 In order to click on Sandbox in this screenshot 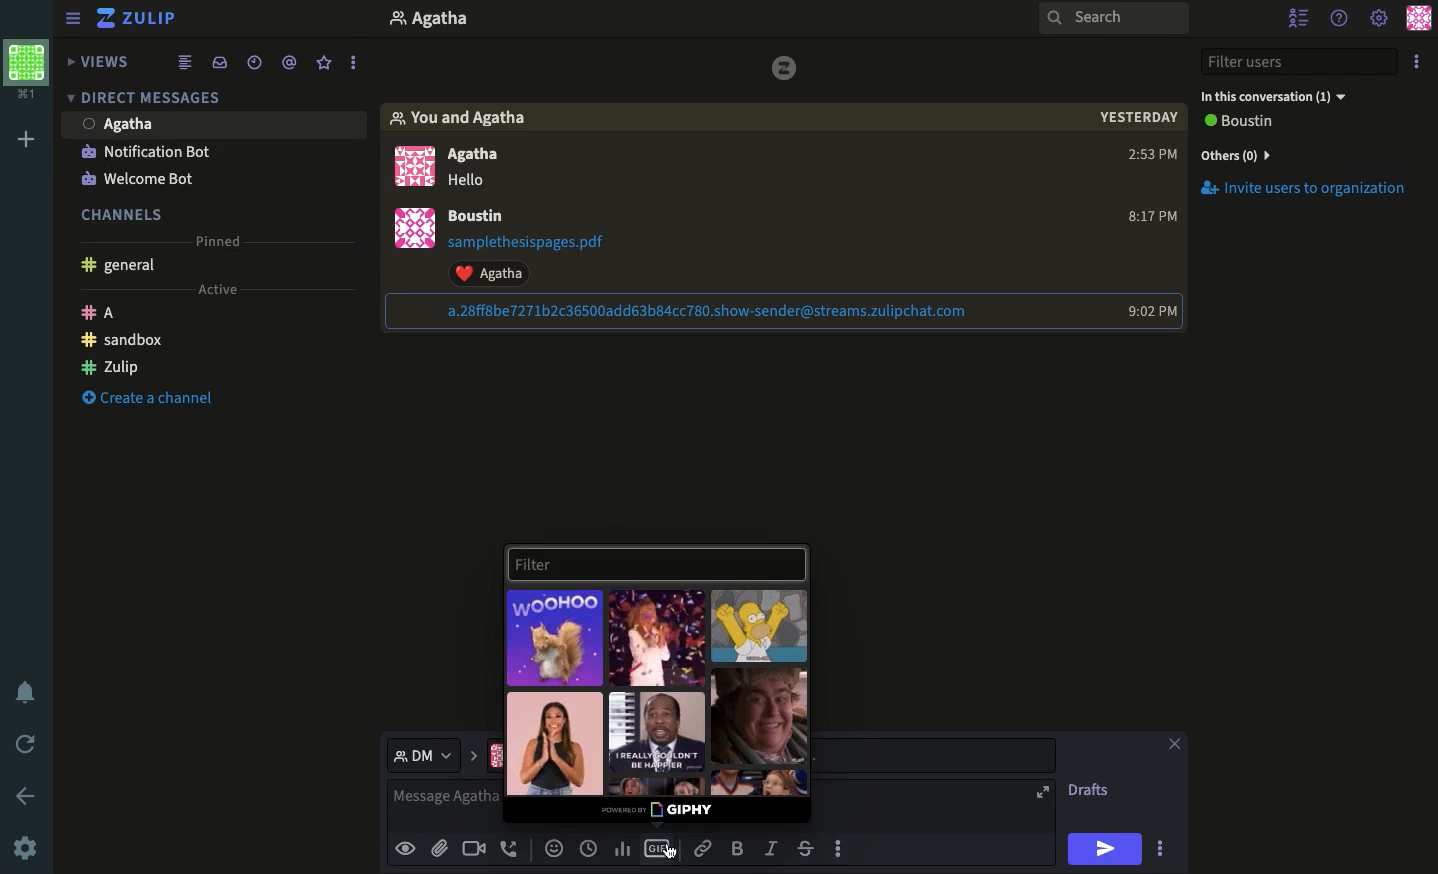, I will do `click(119, 343)`.